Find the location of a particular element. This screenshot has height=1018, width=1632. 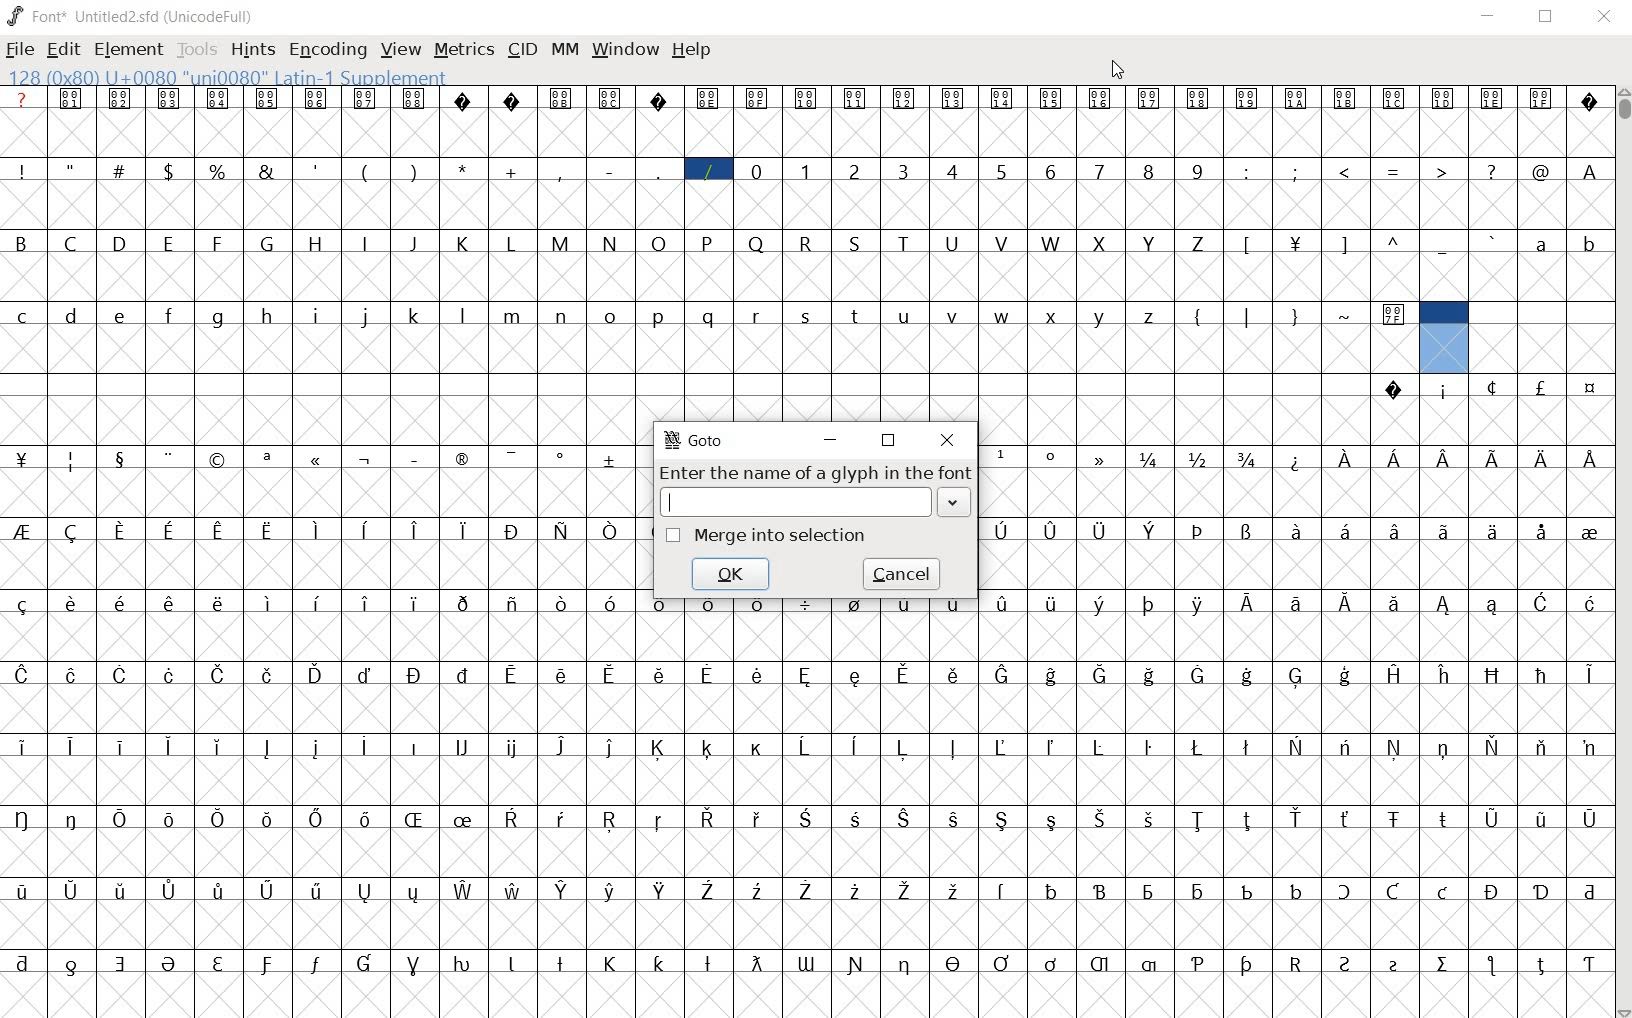

| is located at coordinates (1250, 315).